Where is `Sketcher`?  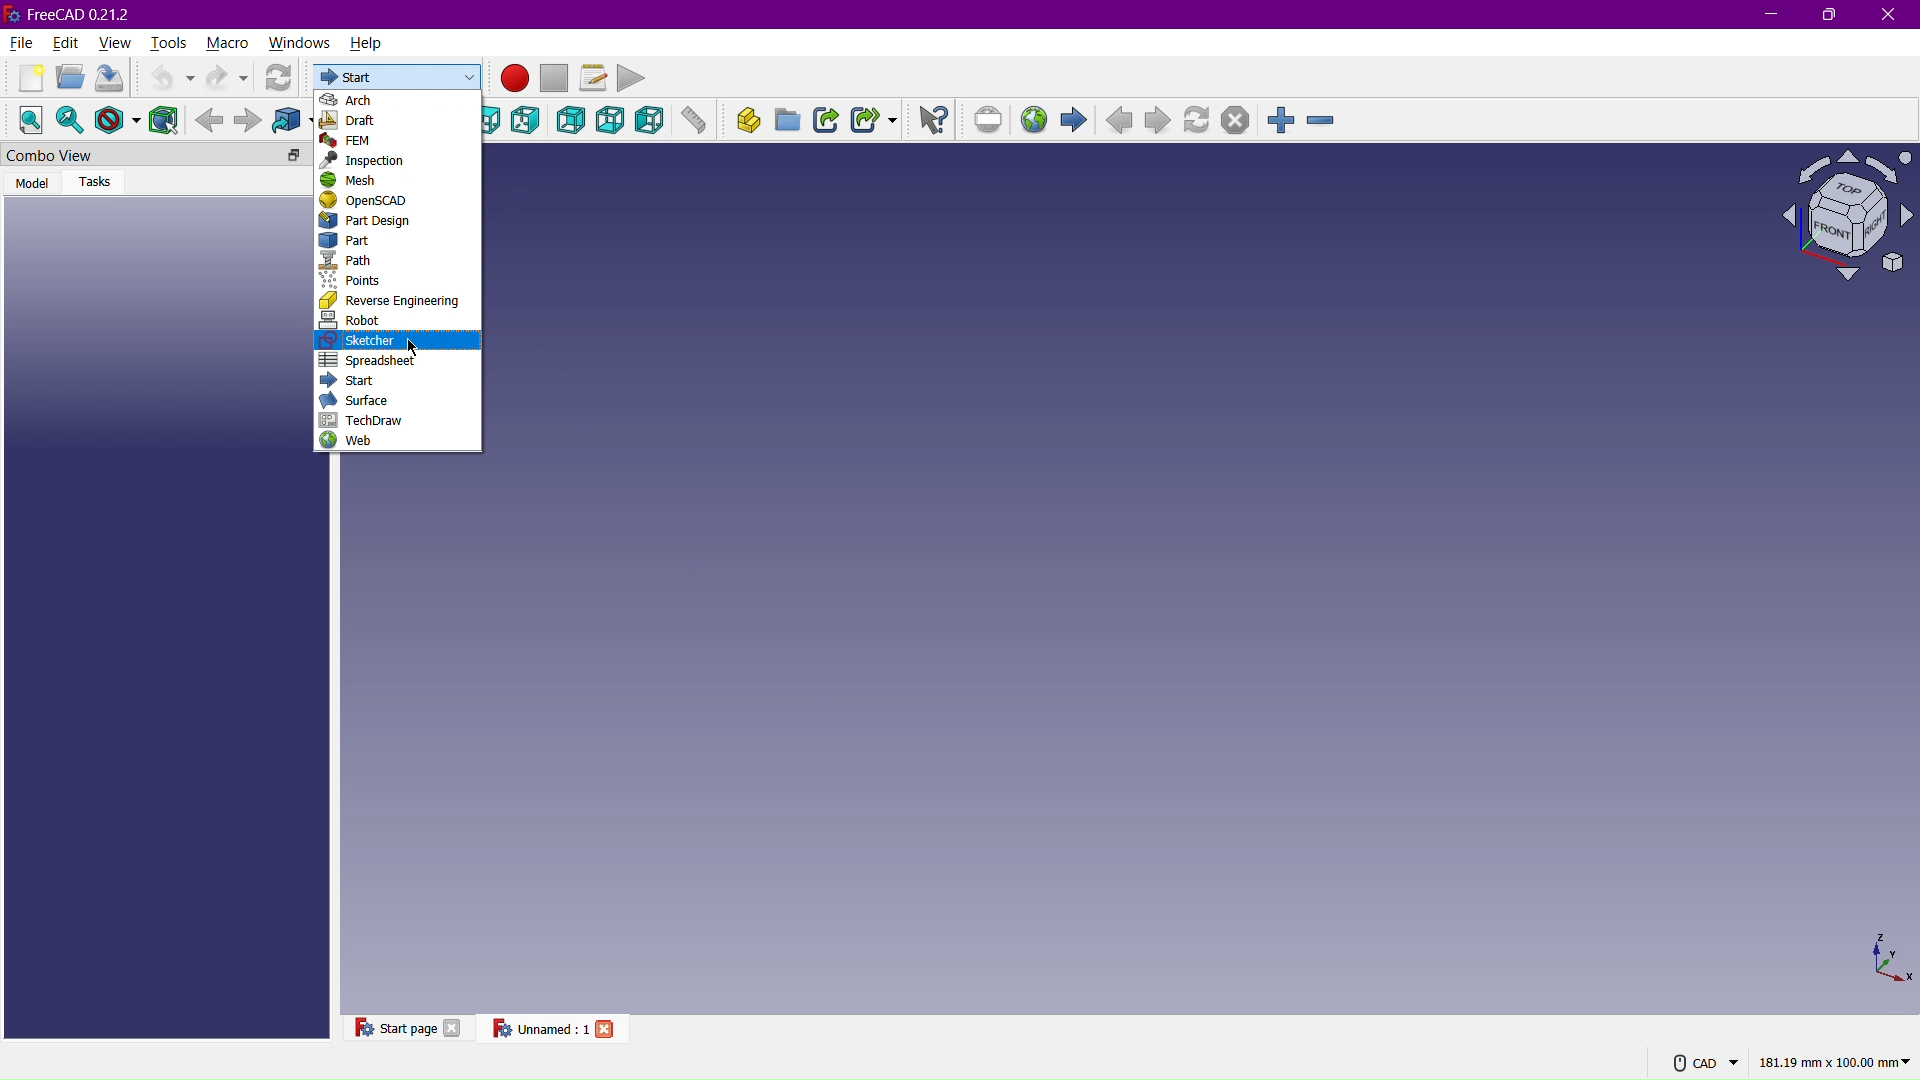 Sketcher is located at coordinates (395, 341).